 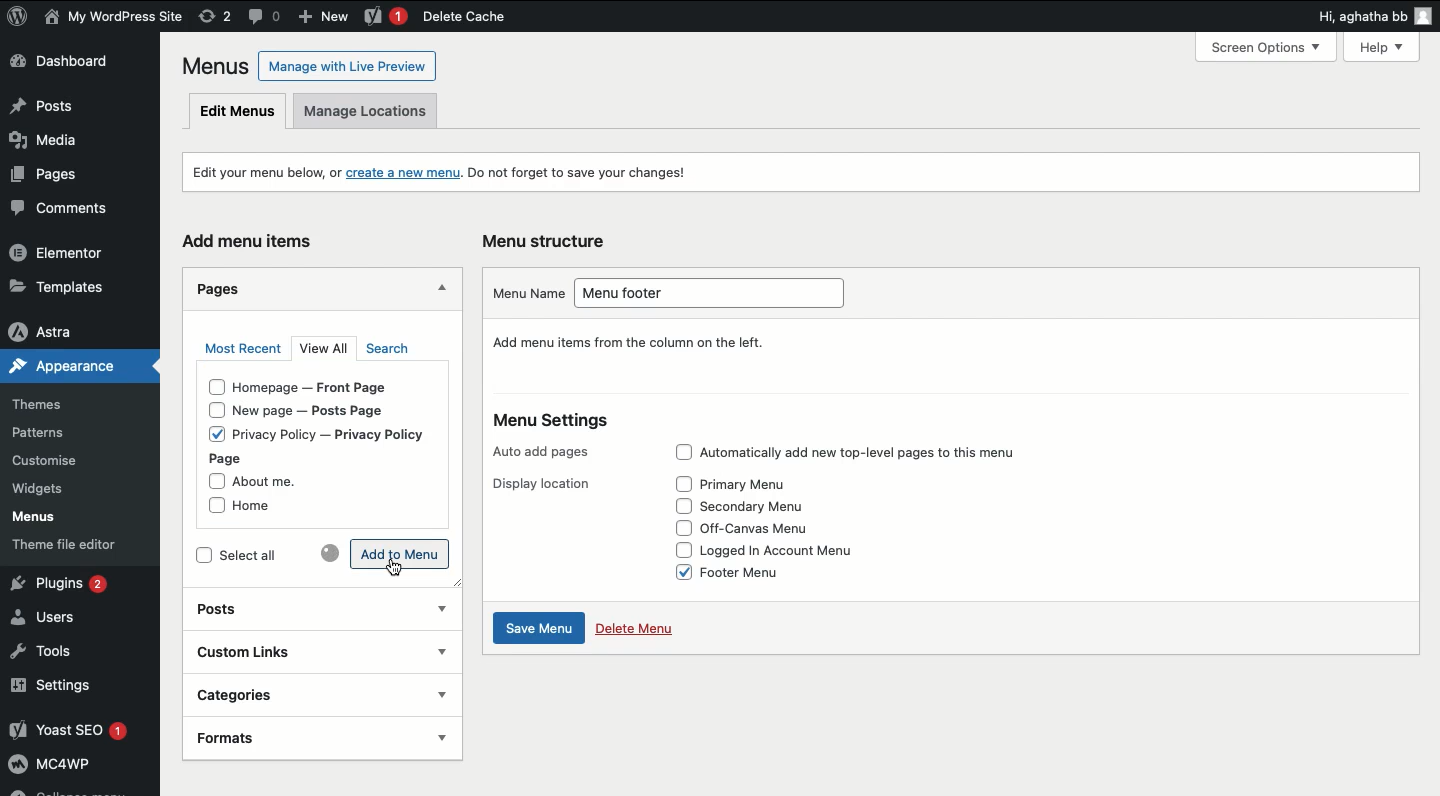 What do you see at coordinates (681, 505) in the screenshot?
I see `Check box` at bounding box center [681, 505].